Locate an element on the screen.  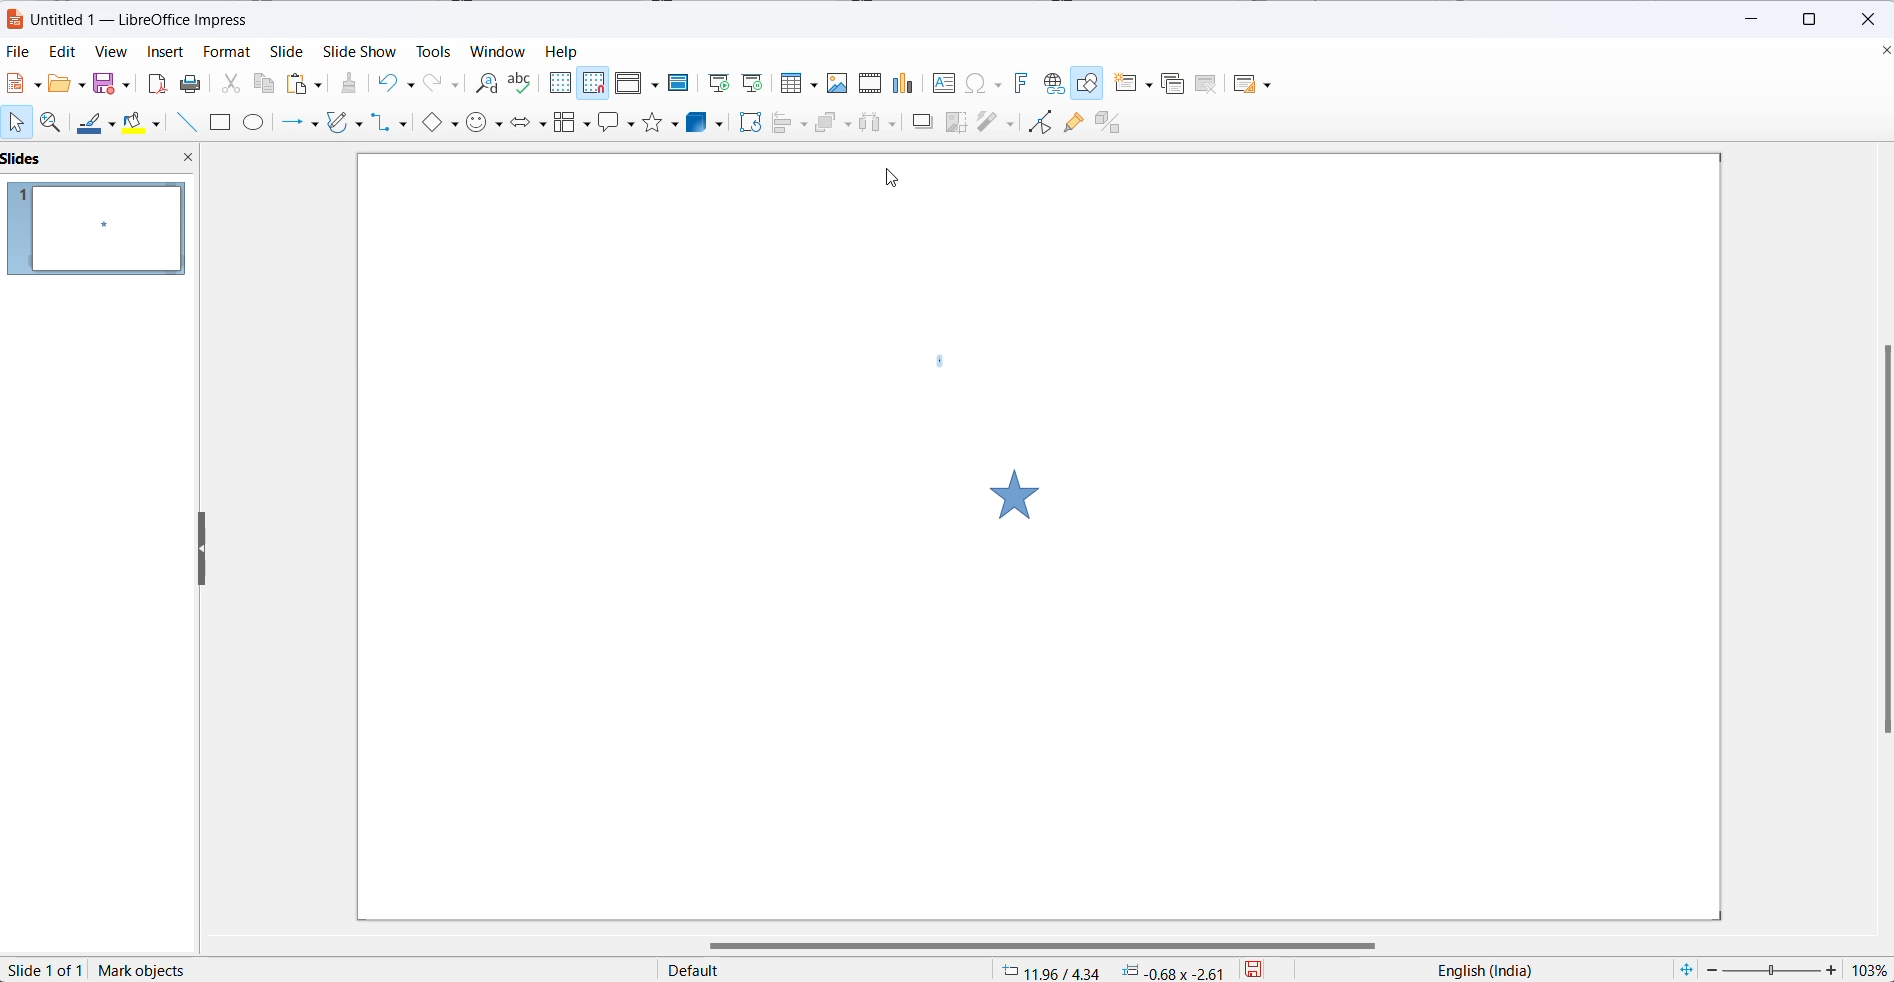
scrollbar is located at coordinates (1032, 940).